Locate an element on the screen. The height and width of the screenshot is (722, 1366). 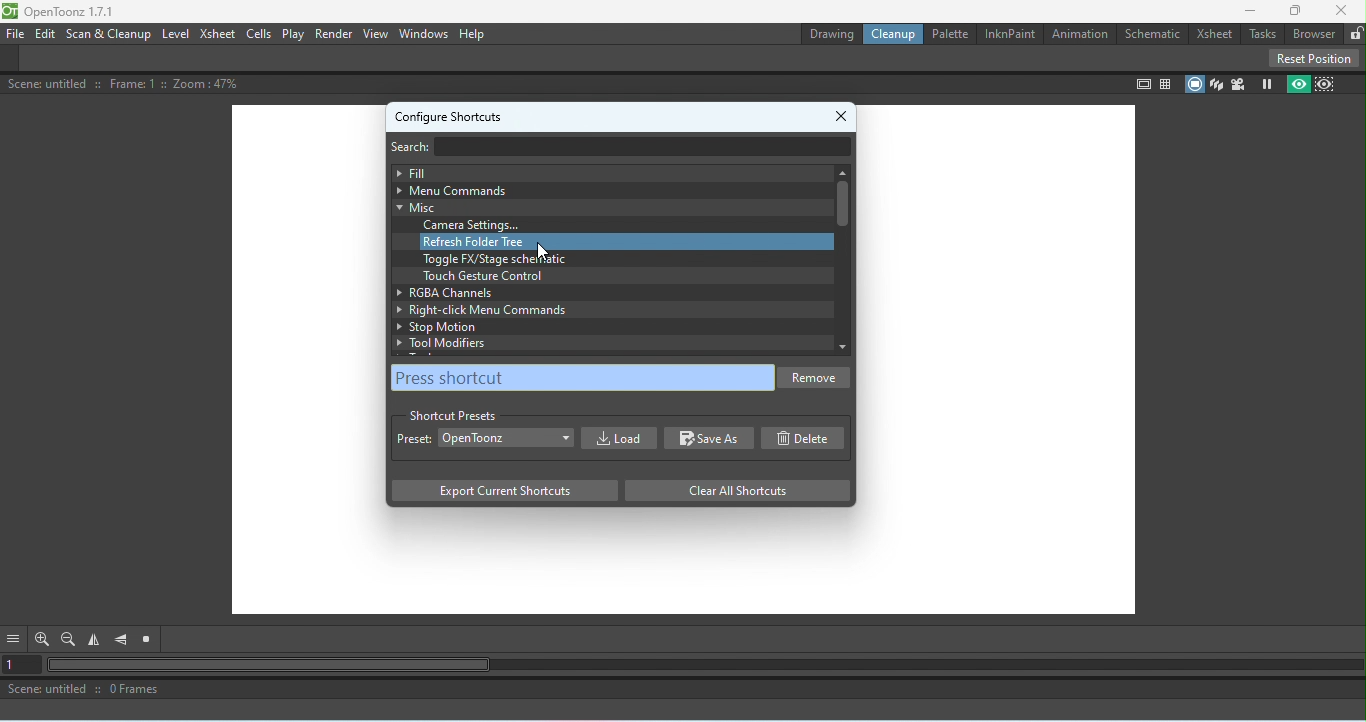
Menu Commands is located at coordinates (604, 190).